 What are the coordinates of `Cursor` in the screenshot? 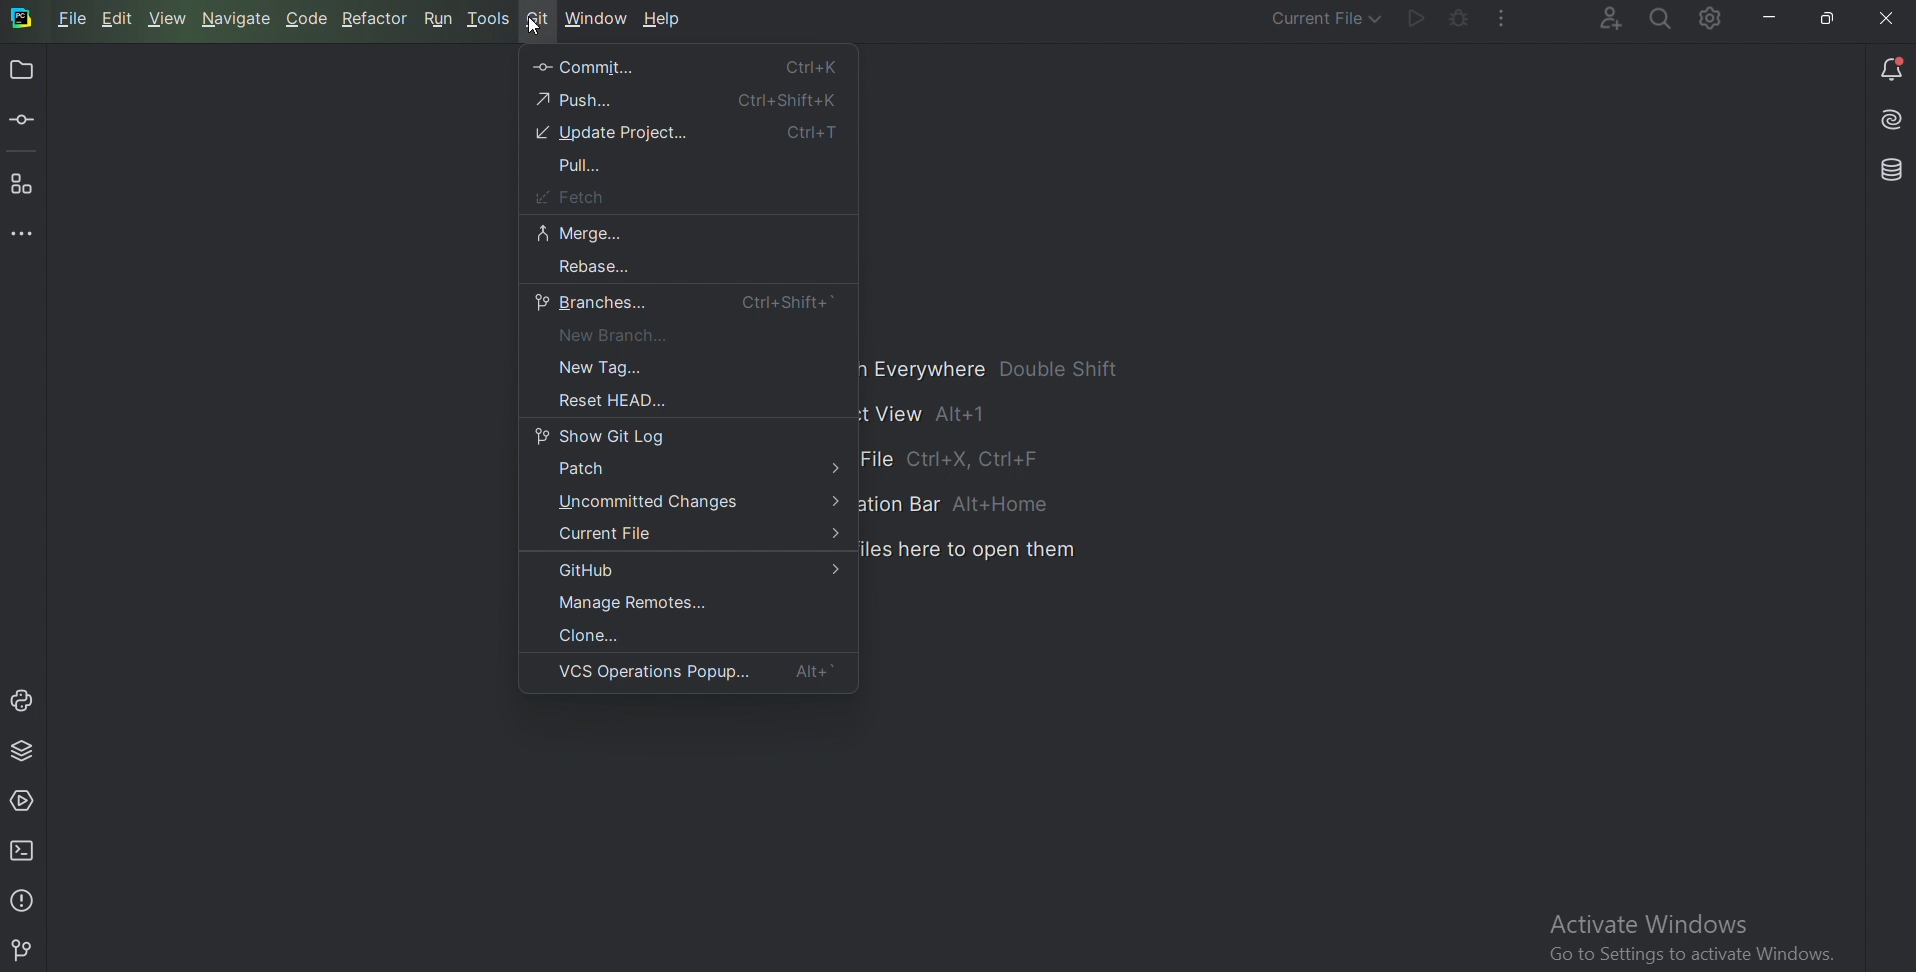 It's located at (535, 27).